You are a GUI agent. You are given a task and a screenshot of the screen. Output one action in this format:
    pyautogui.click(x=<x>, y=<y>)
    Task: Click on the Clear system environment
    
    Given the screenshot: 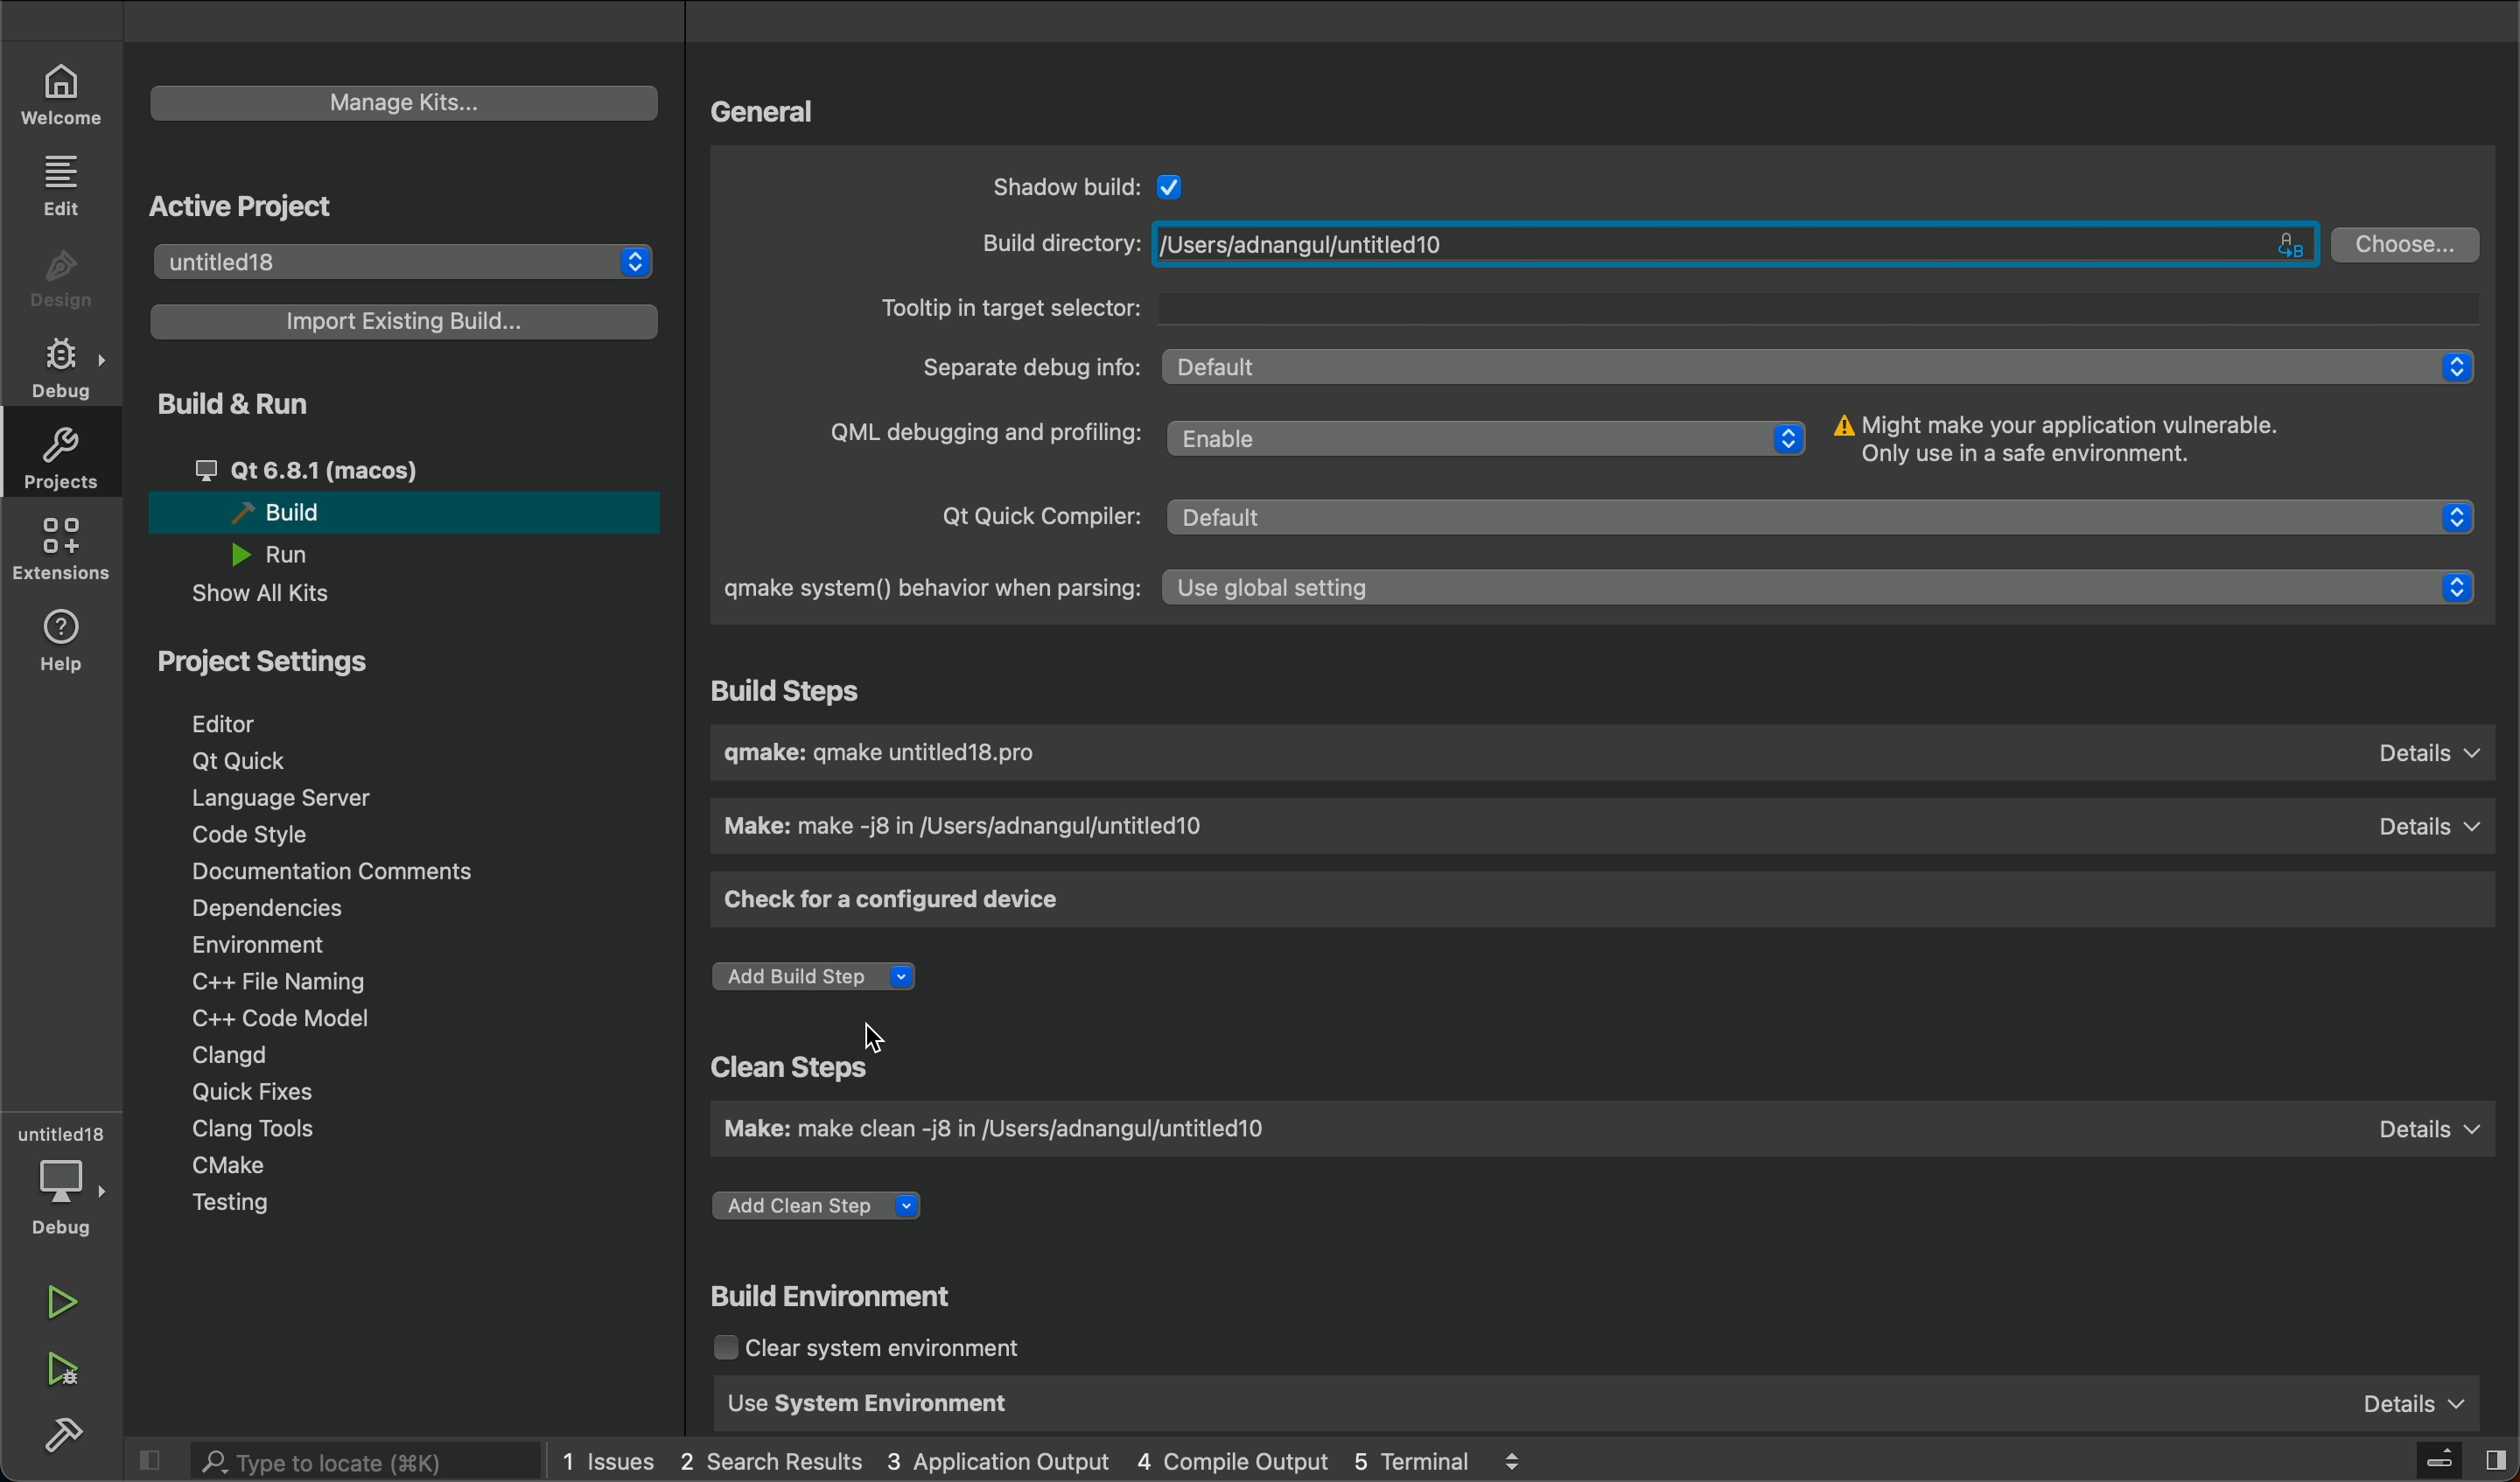 What is the action you would take?
    pyautogui.click(x=876, y=1351)
    